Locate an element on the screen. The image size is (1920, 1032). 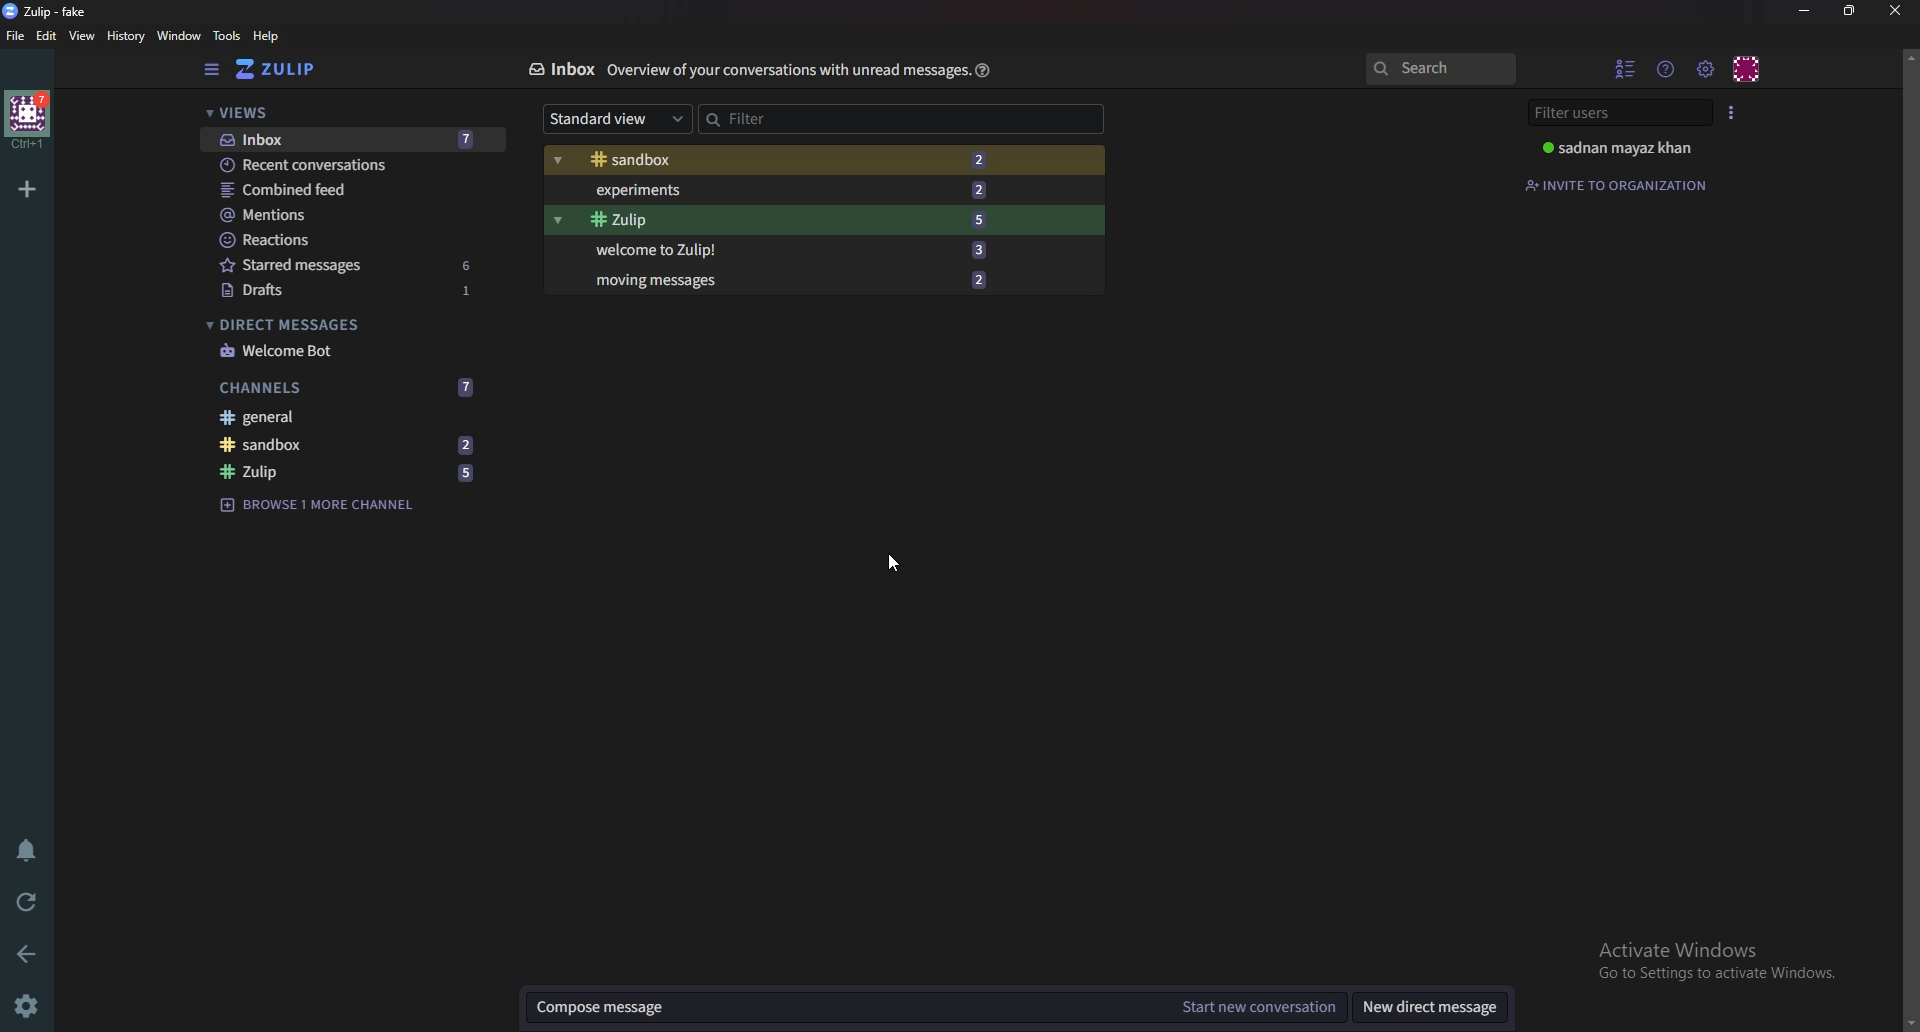
starred Messages 6 is located at coordinates (348, 264).